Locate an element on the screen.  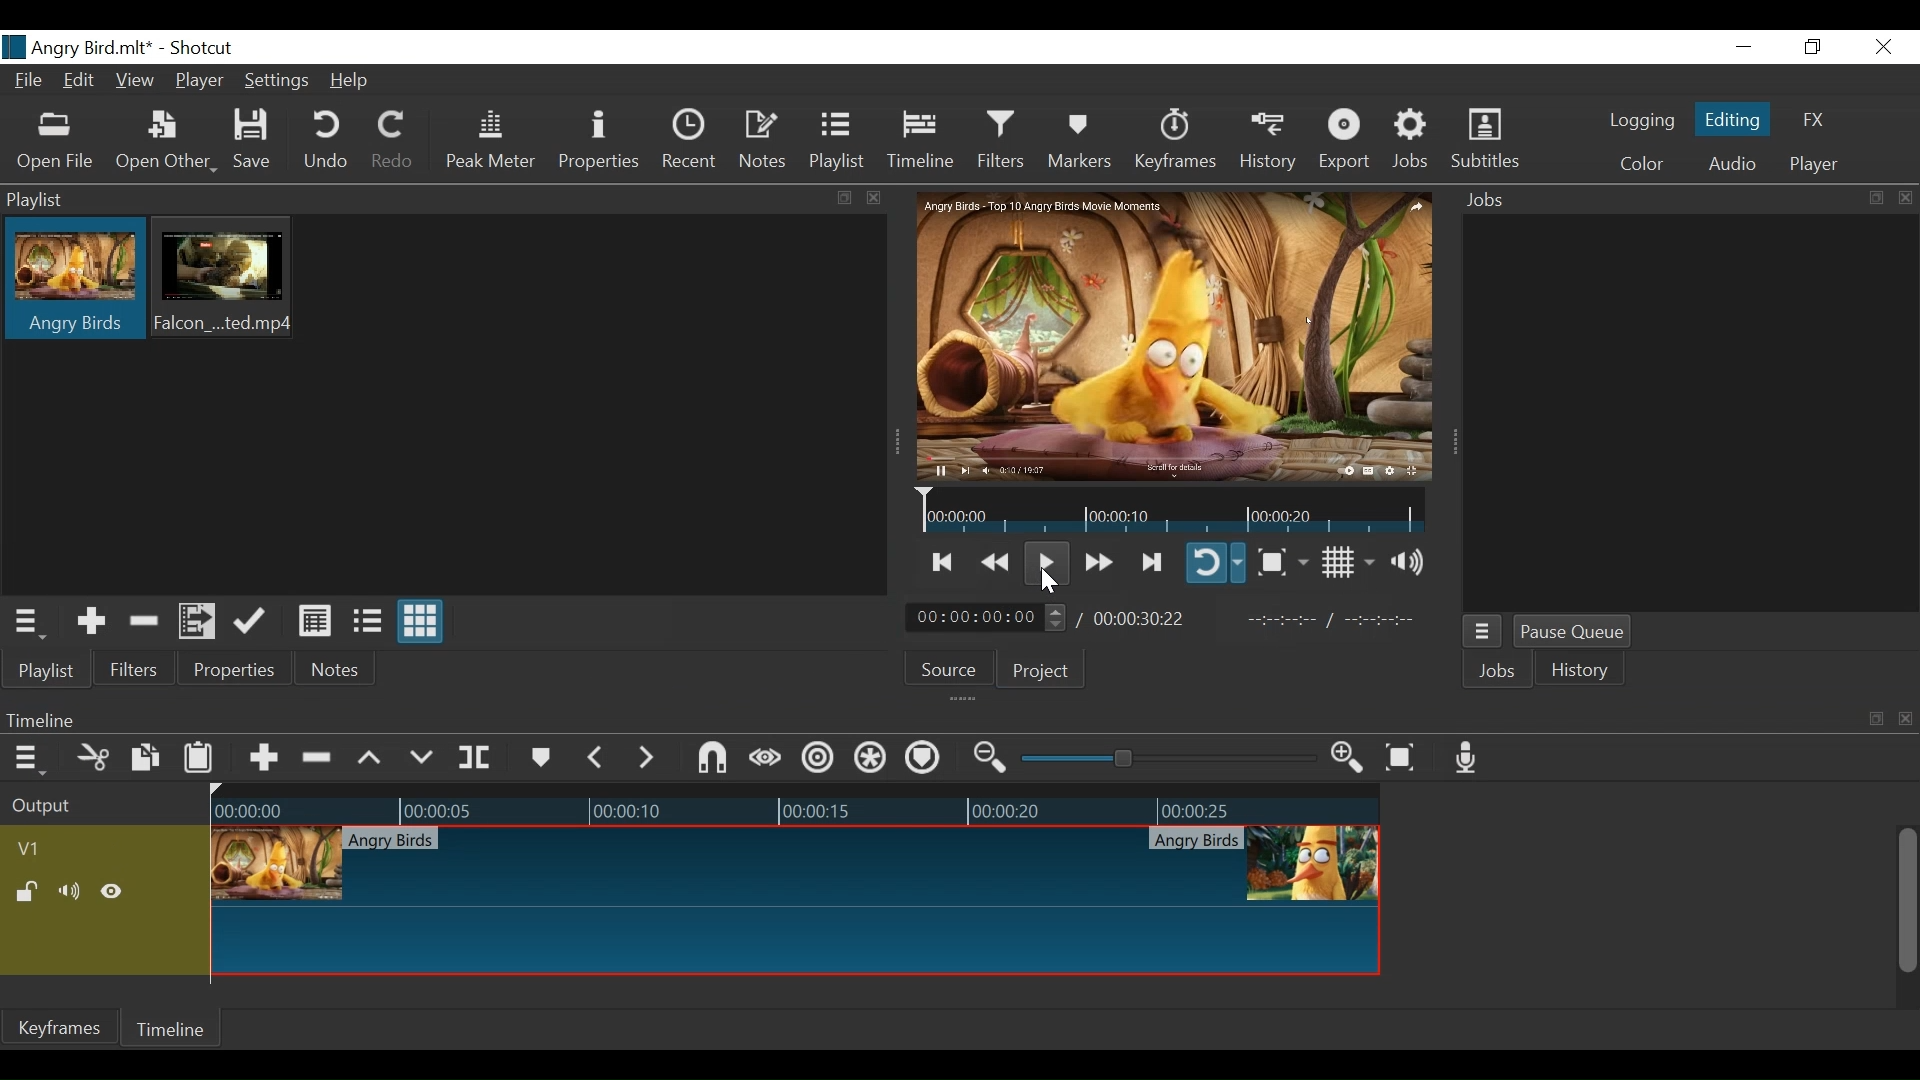
In point is located at coordinates (1341, 619).